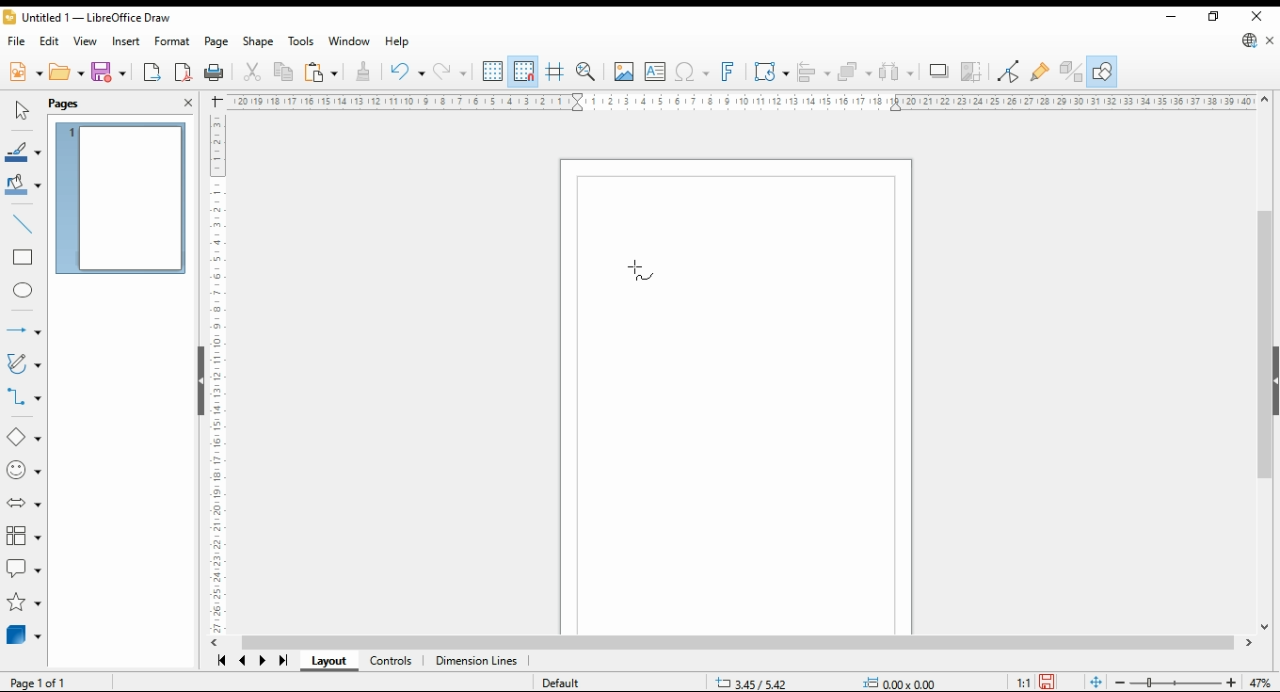  I want to click on save, so click(110, 72).